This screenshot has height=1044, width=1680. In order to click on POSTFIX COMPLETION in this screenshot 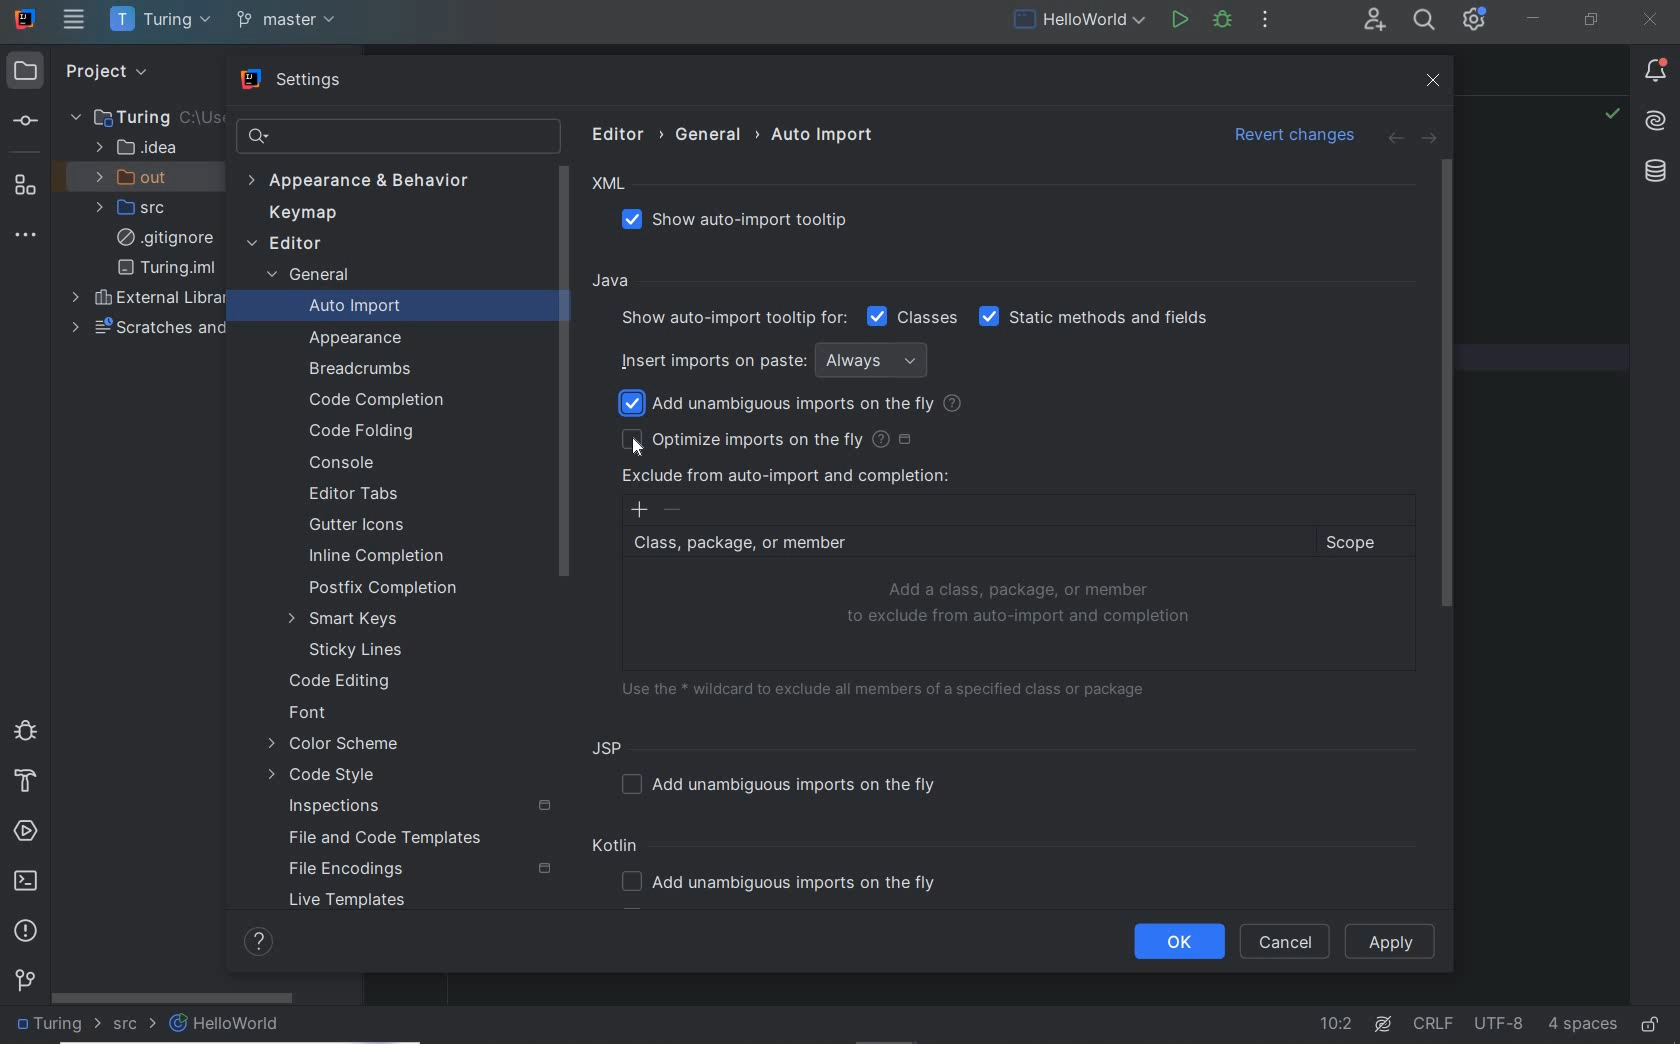, I will do `click(385, 588)`.